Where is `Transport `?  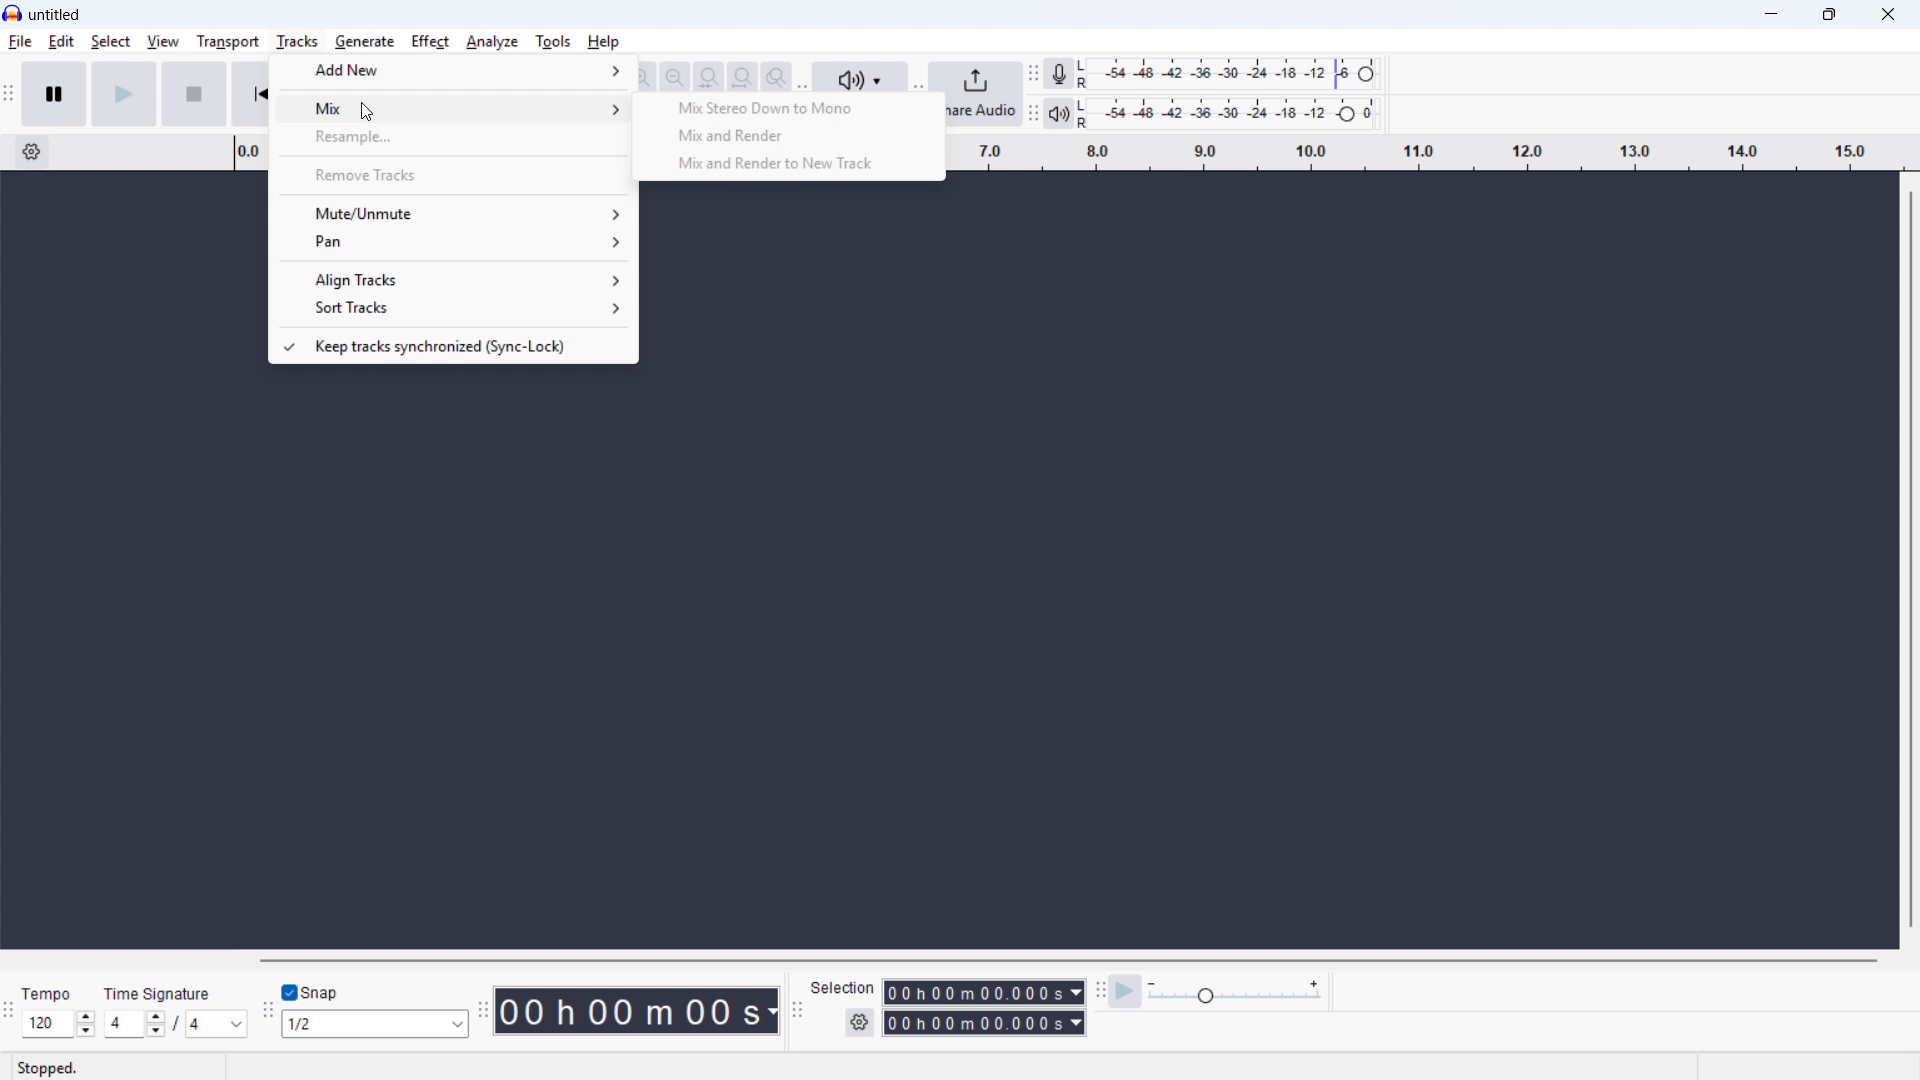 Transport  is located at coordinates (228, 41).